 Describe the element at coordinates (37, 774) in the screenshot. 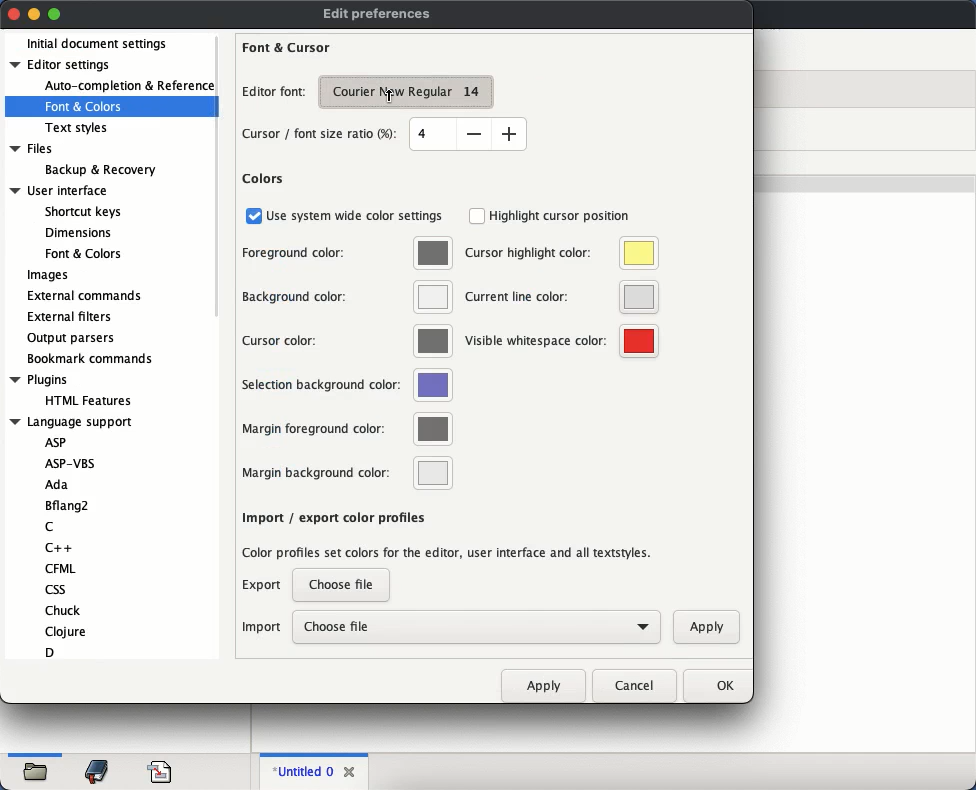

I see `open` at that location.